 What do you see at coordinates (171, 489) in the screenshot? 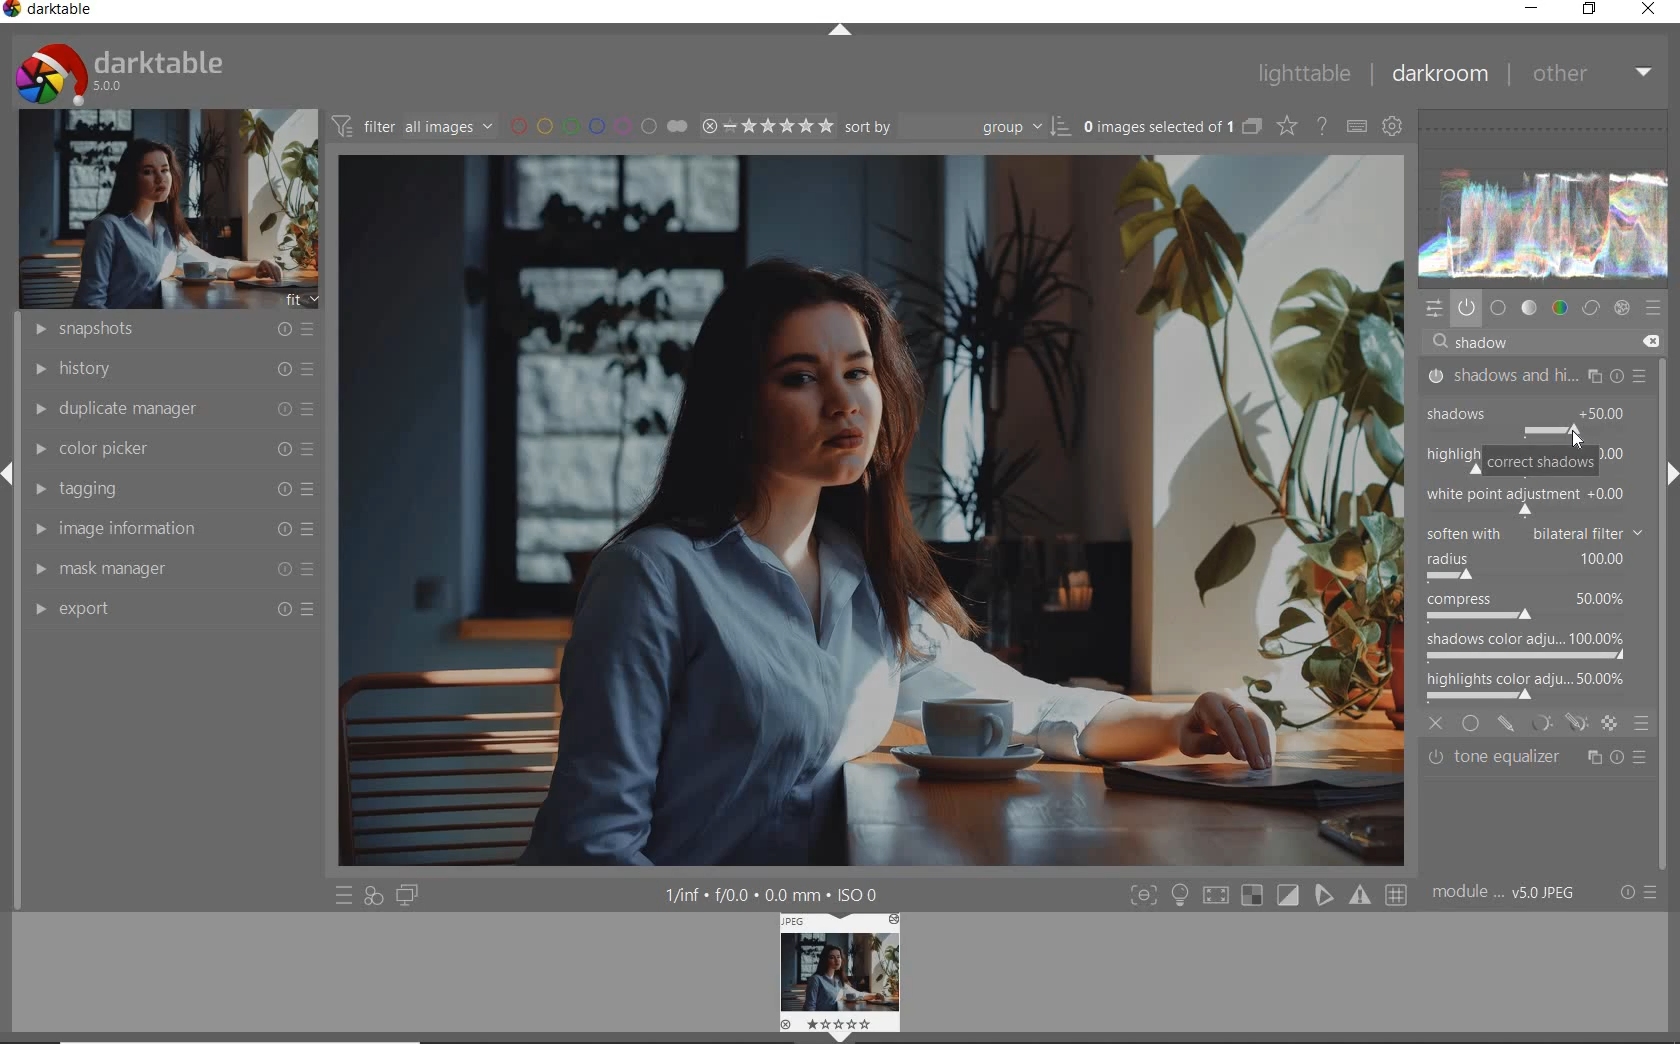
I see `tagging` at bounding box center [171, 489].